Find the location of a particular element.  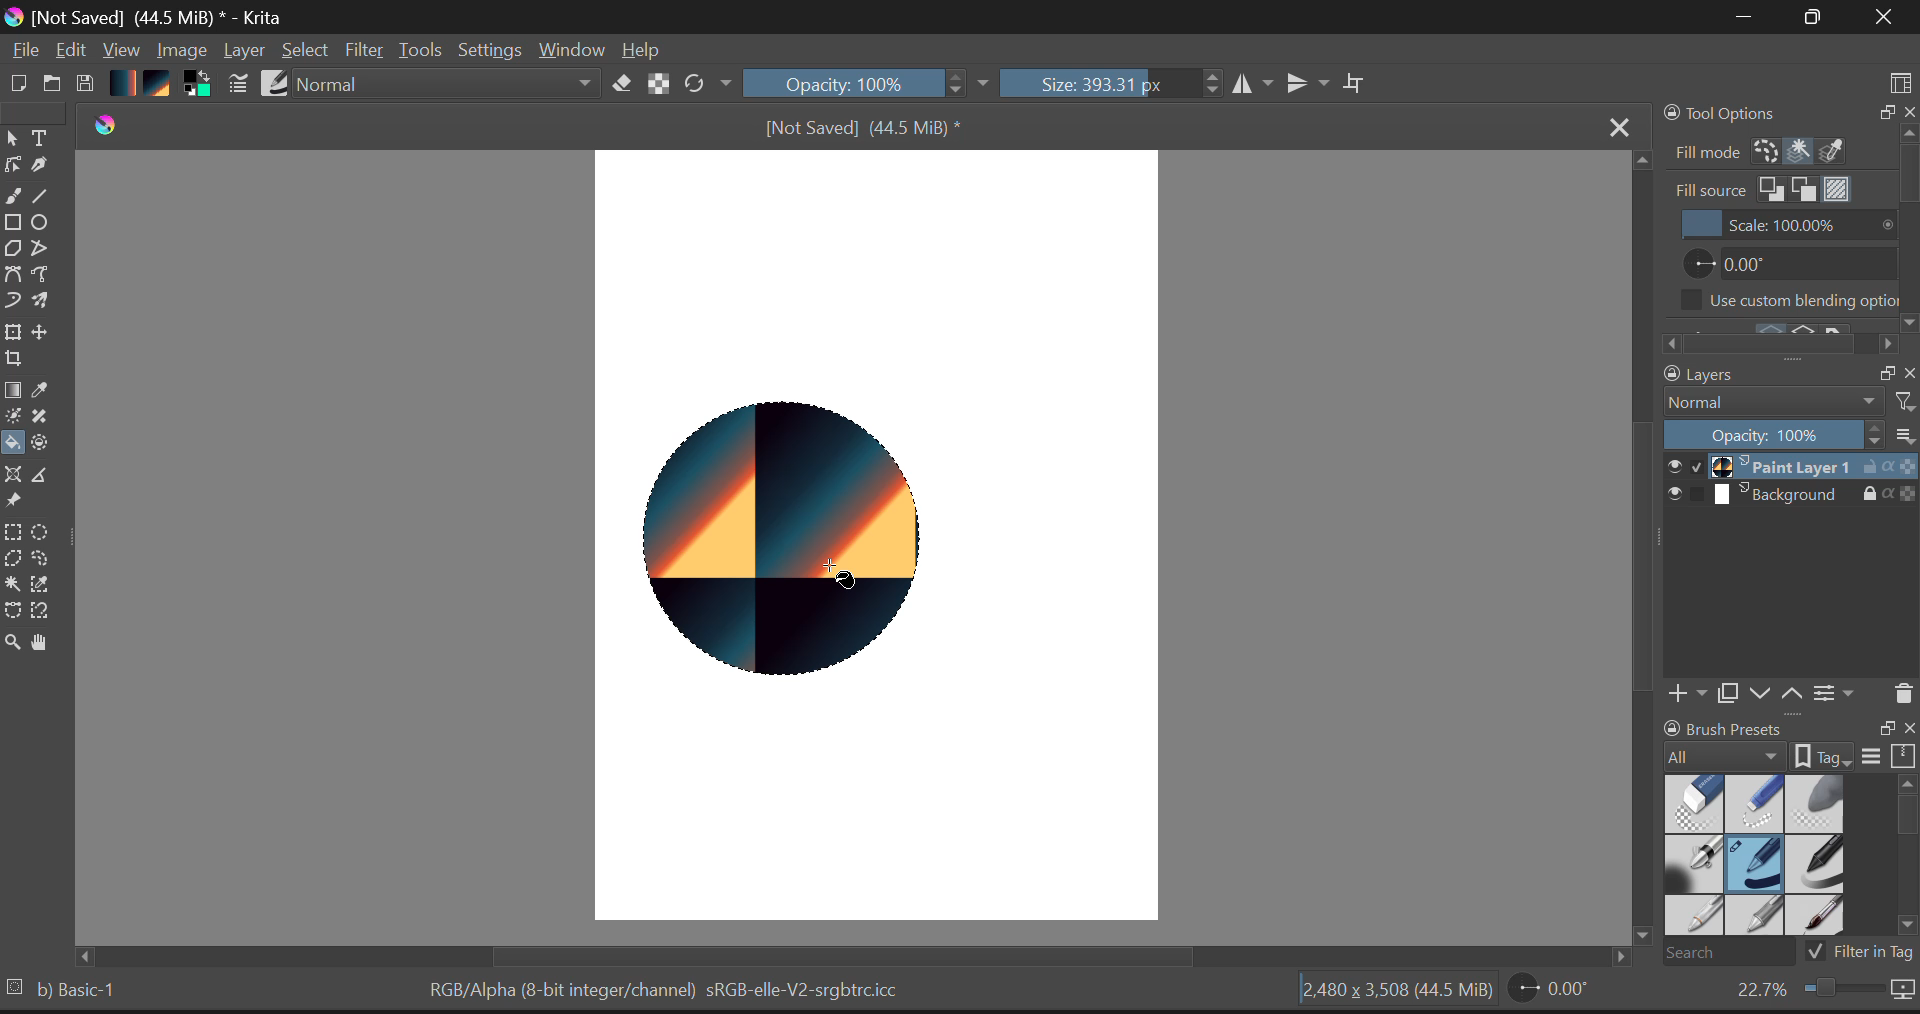

Measurements is located at coordinates (48, 476).